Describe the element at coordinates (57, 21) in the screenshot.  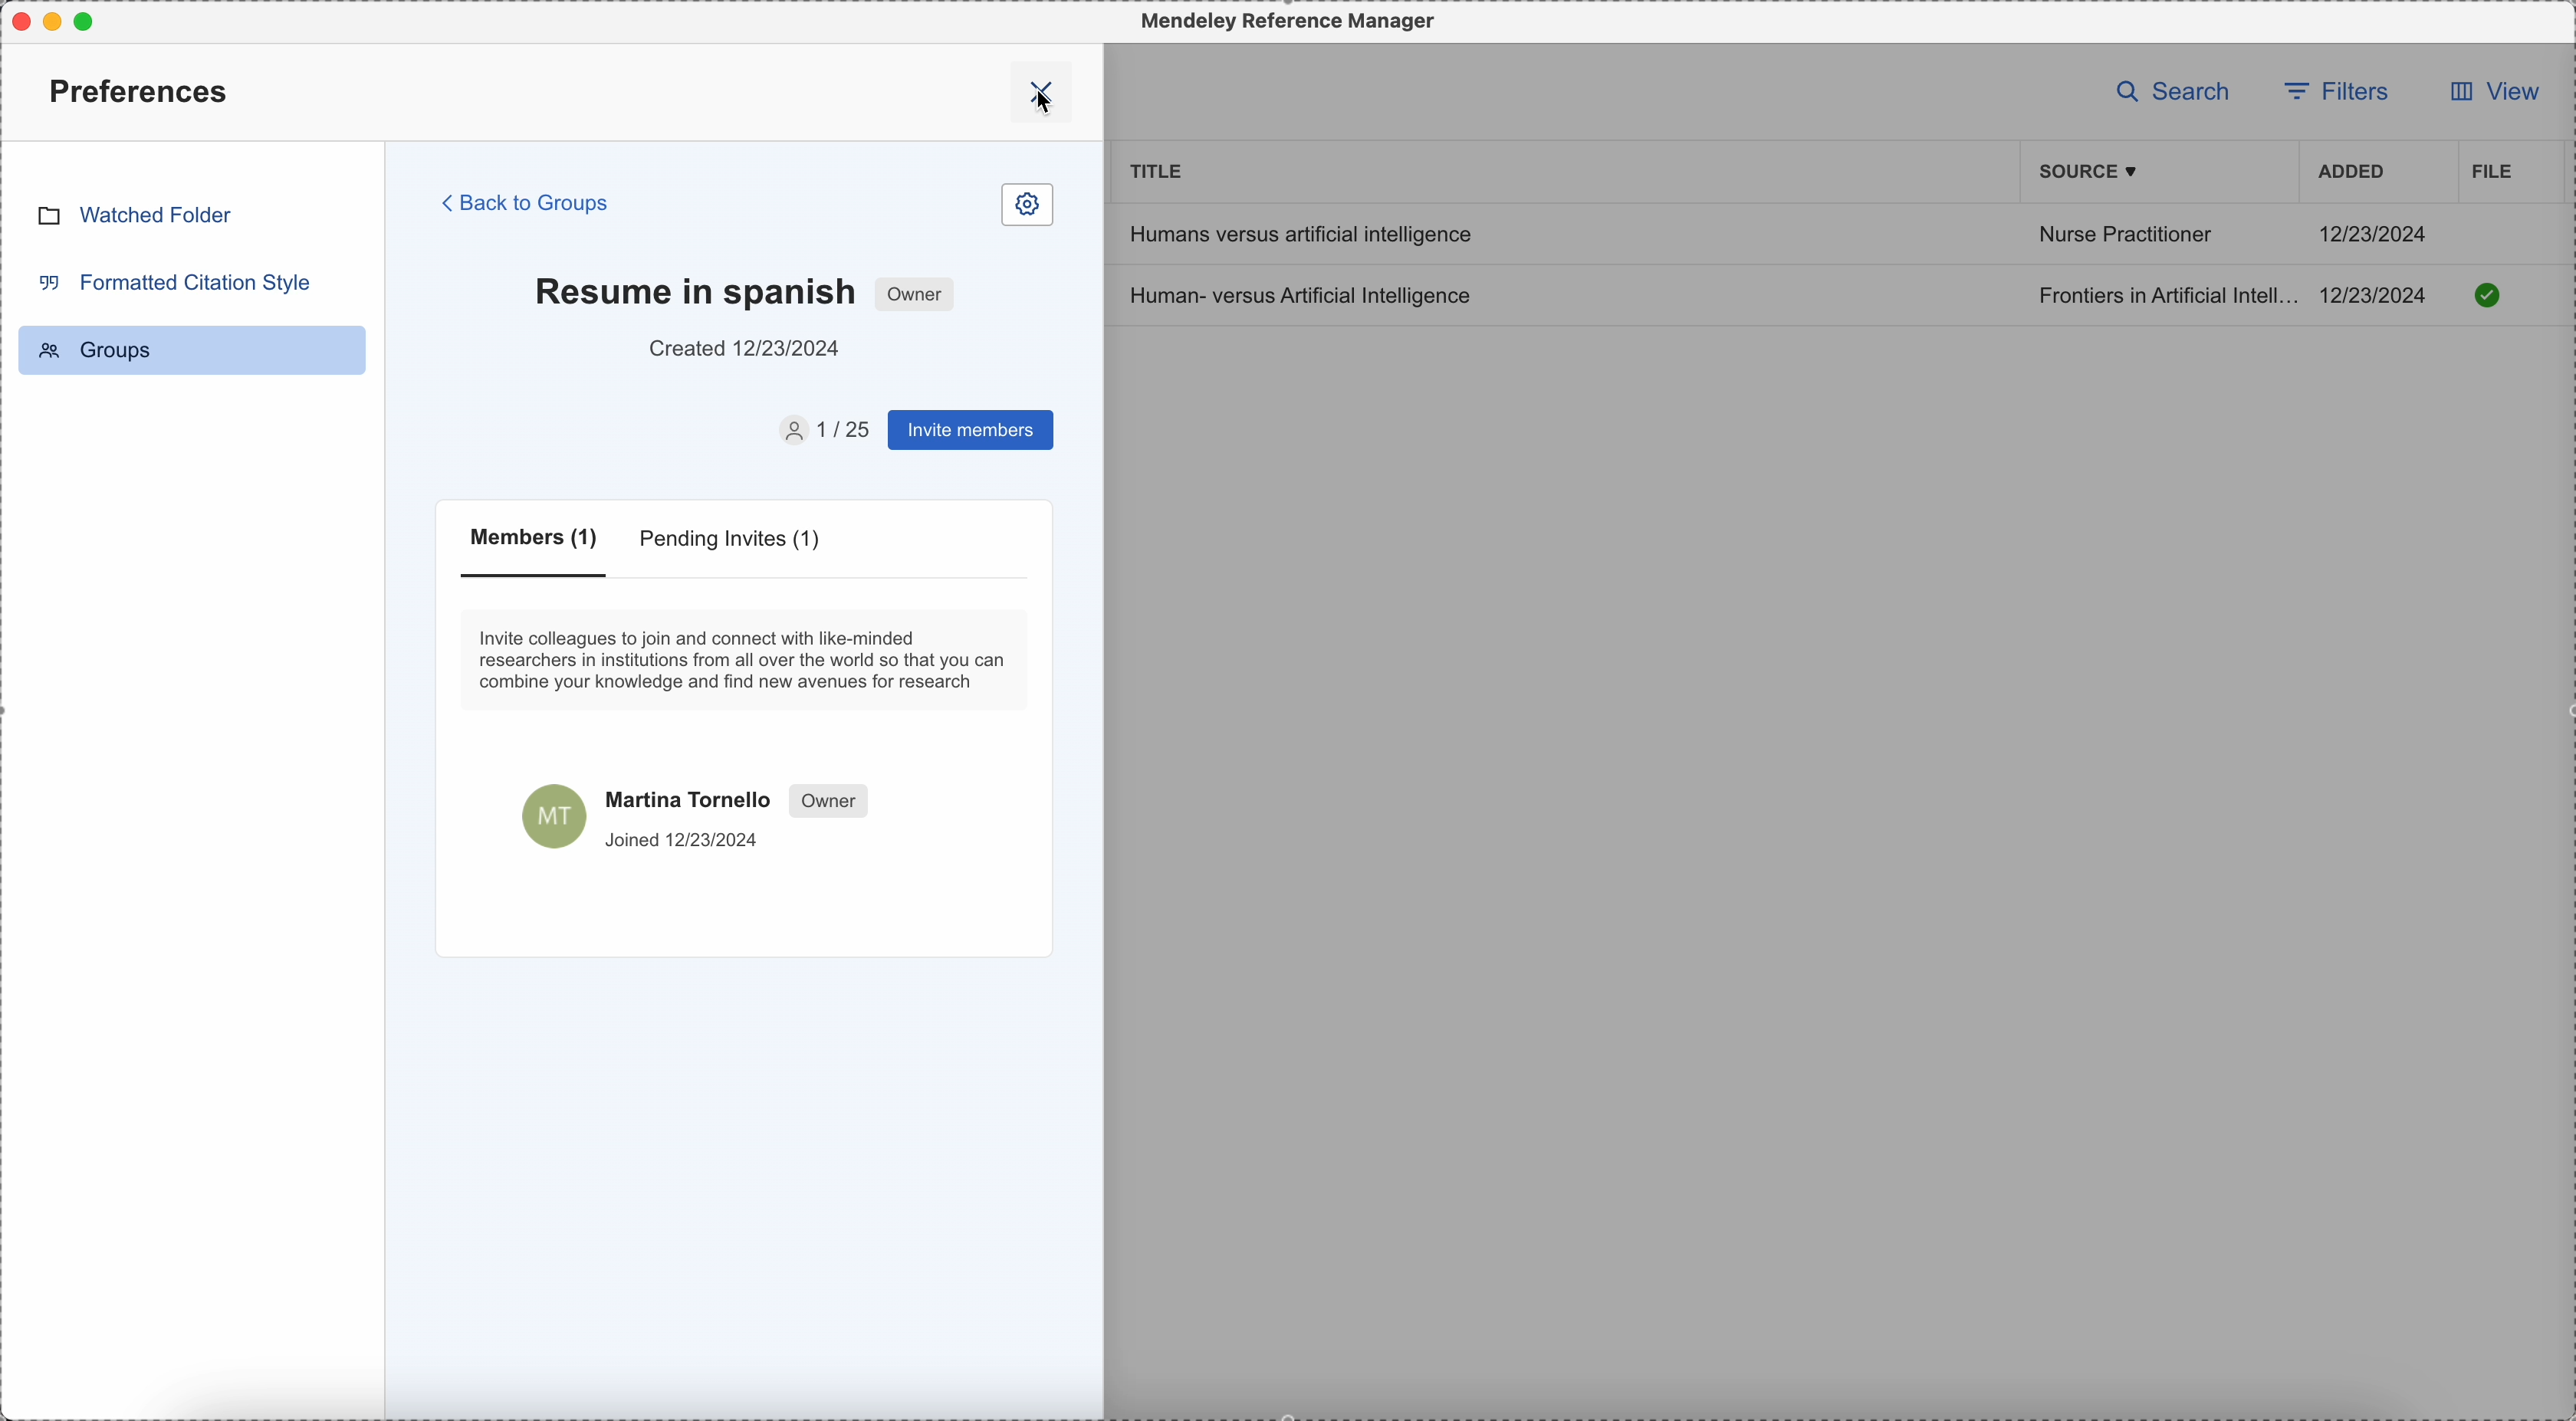
I see `minimize` at that location.